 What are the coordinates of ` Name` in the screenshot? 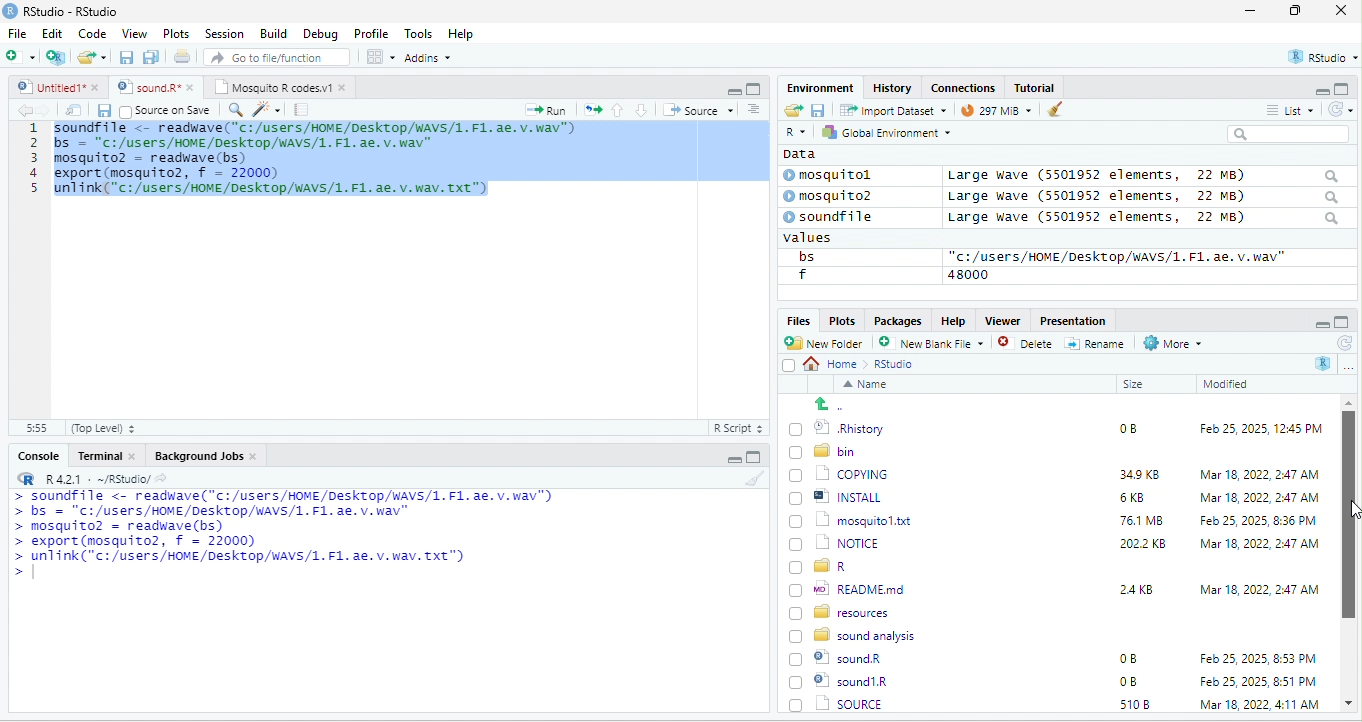 It's located at (869, 386).